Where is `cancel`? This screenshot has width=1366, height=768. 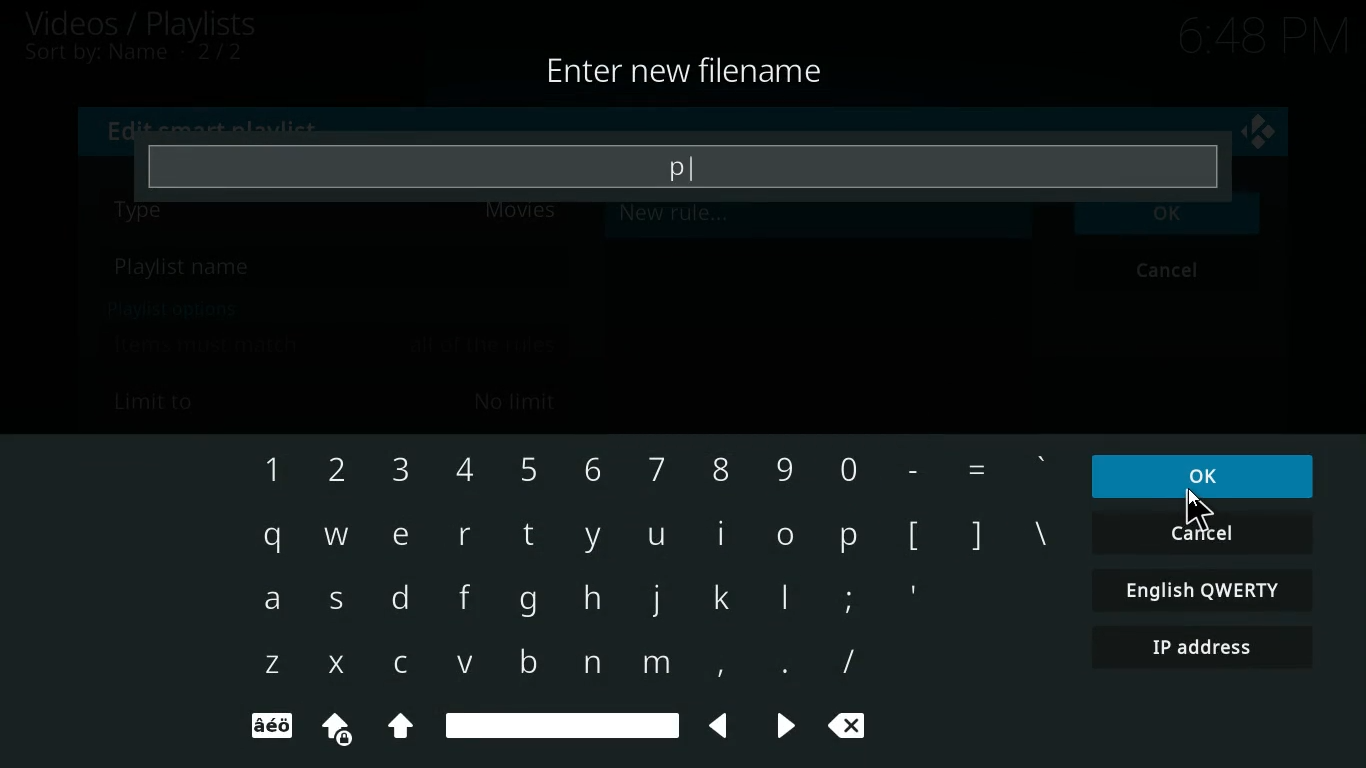
cancel is located at coordinates (1202, 535).